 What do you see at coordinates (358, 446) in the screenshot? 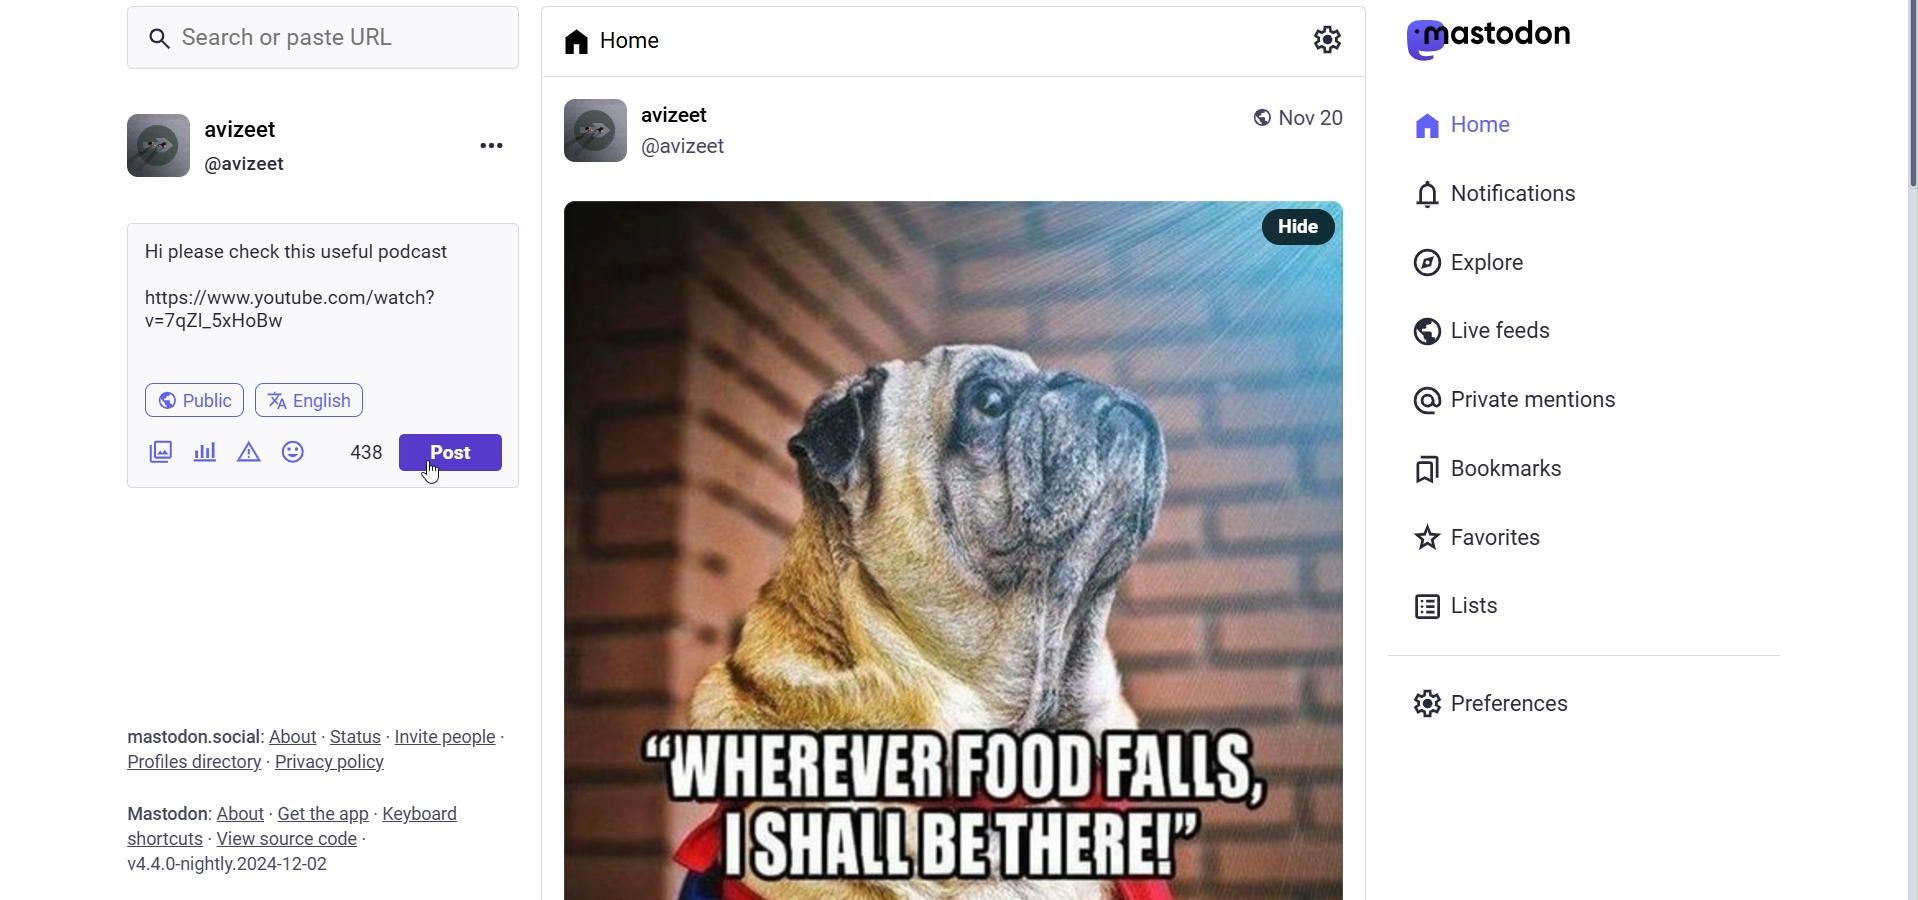
I see `438` at bounding box center [358, 446].